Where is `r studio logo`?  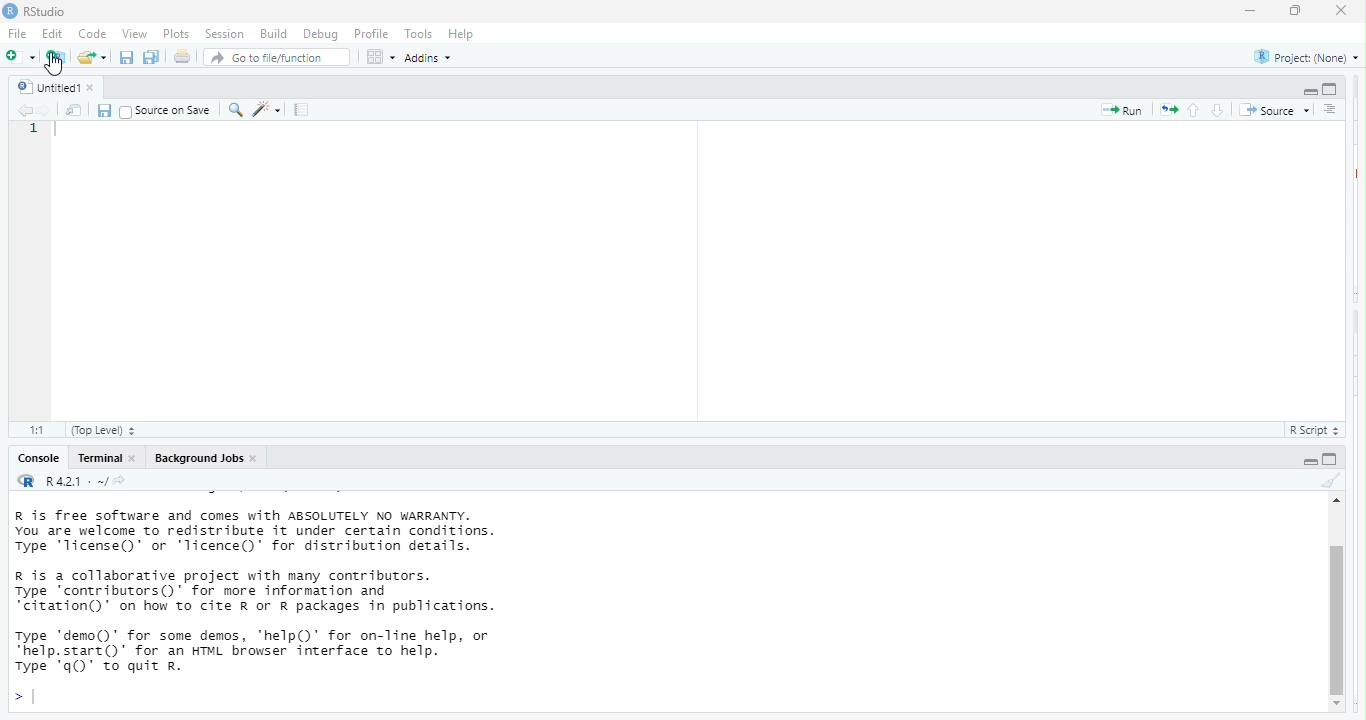
r studio logo is located at coordinates (9, 11).